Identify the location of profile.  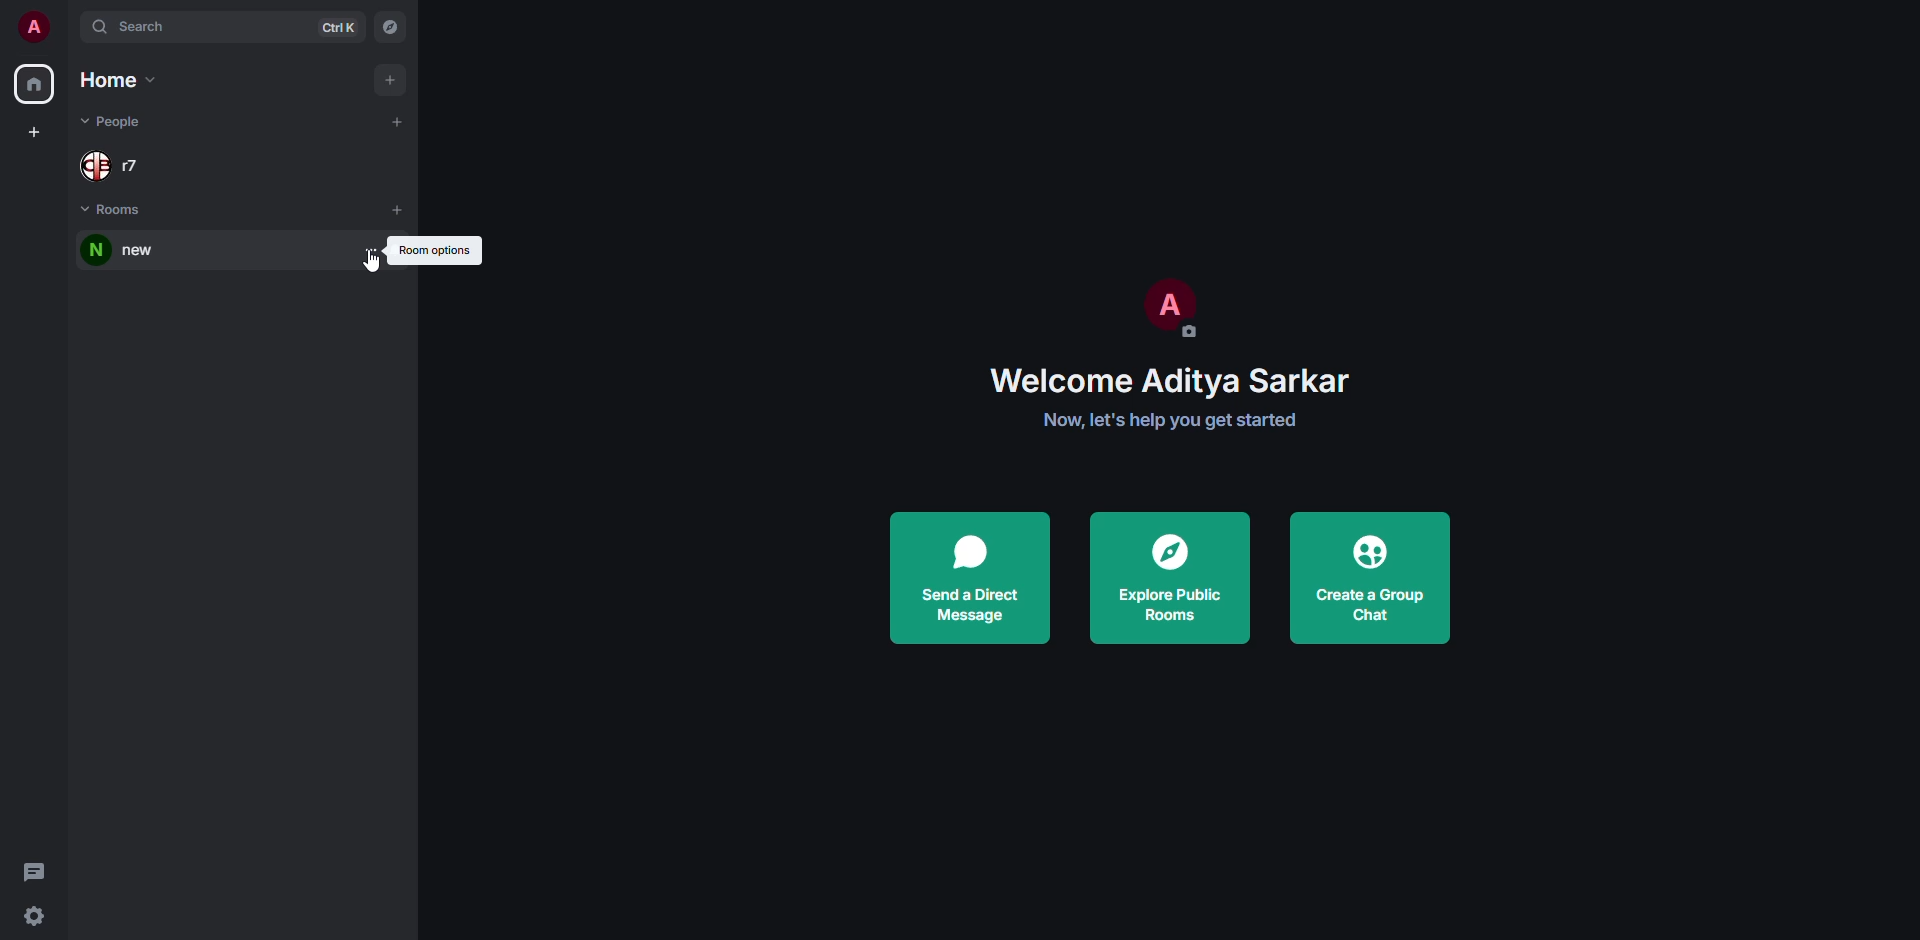
(1167, 310).